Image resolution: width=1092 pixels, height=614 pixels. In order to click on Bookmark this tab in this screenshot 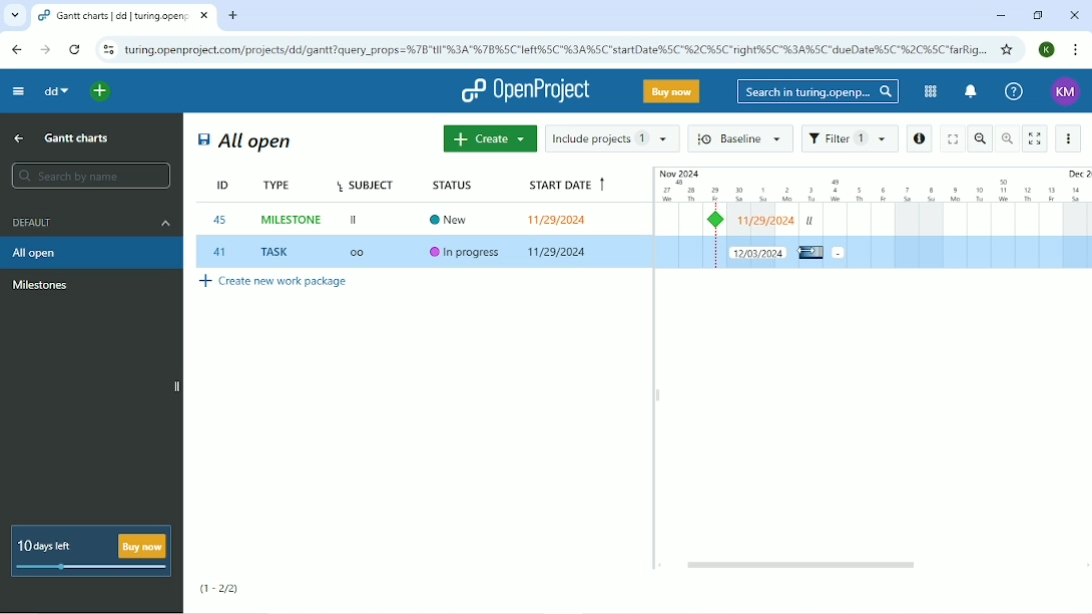, I will do `click(1008, 49)`.